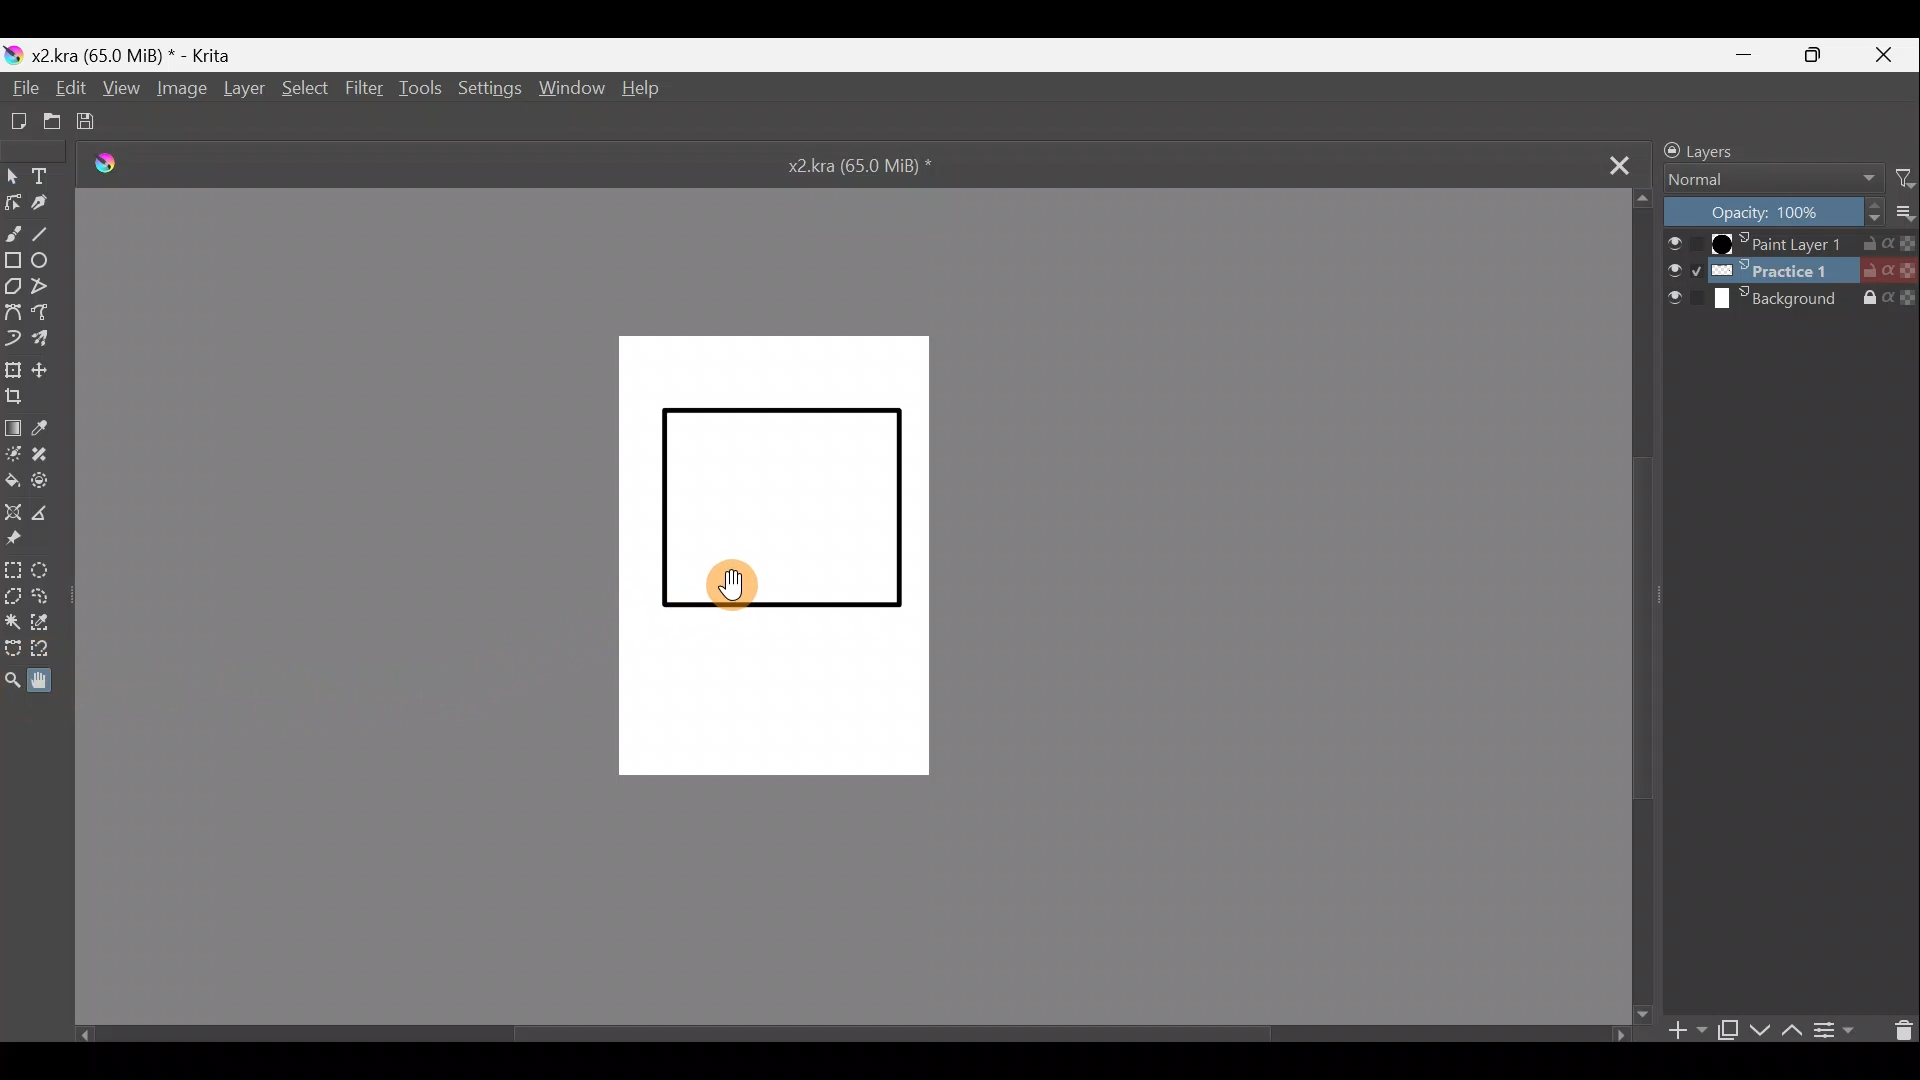 Image resolution: width=1920 pixels, height=1080 pixels. What do you see at coordinates (43, 369) in the screenshot?
I see `Move a layer` at bounding box center [43, 369].